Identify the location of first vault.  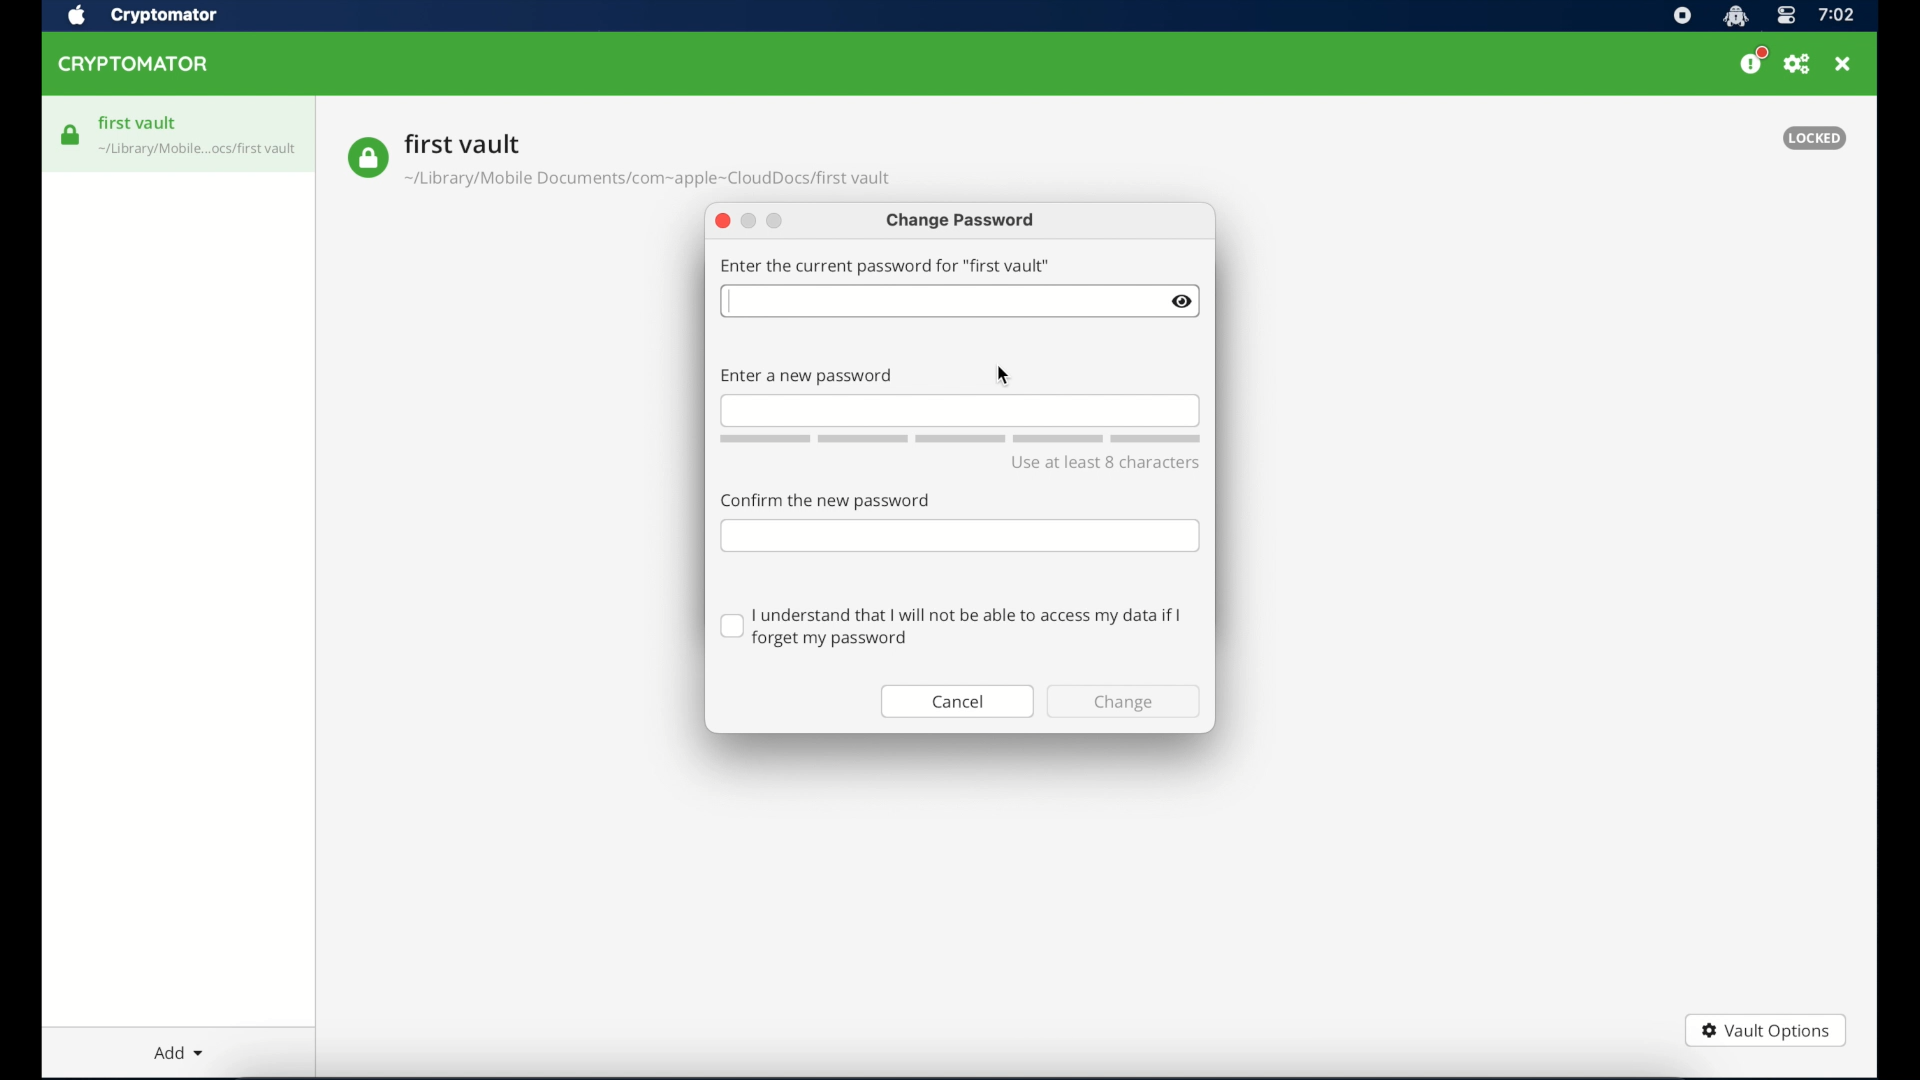
(139, 123).